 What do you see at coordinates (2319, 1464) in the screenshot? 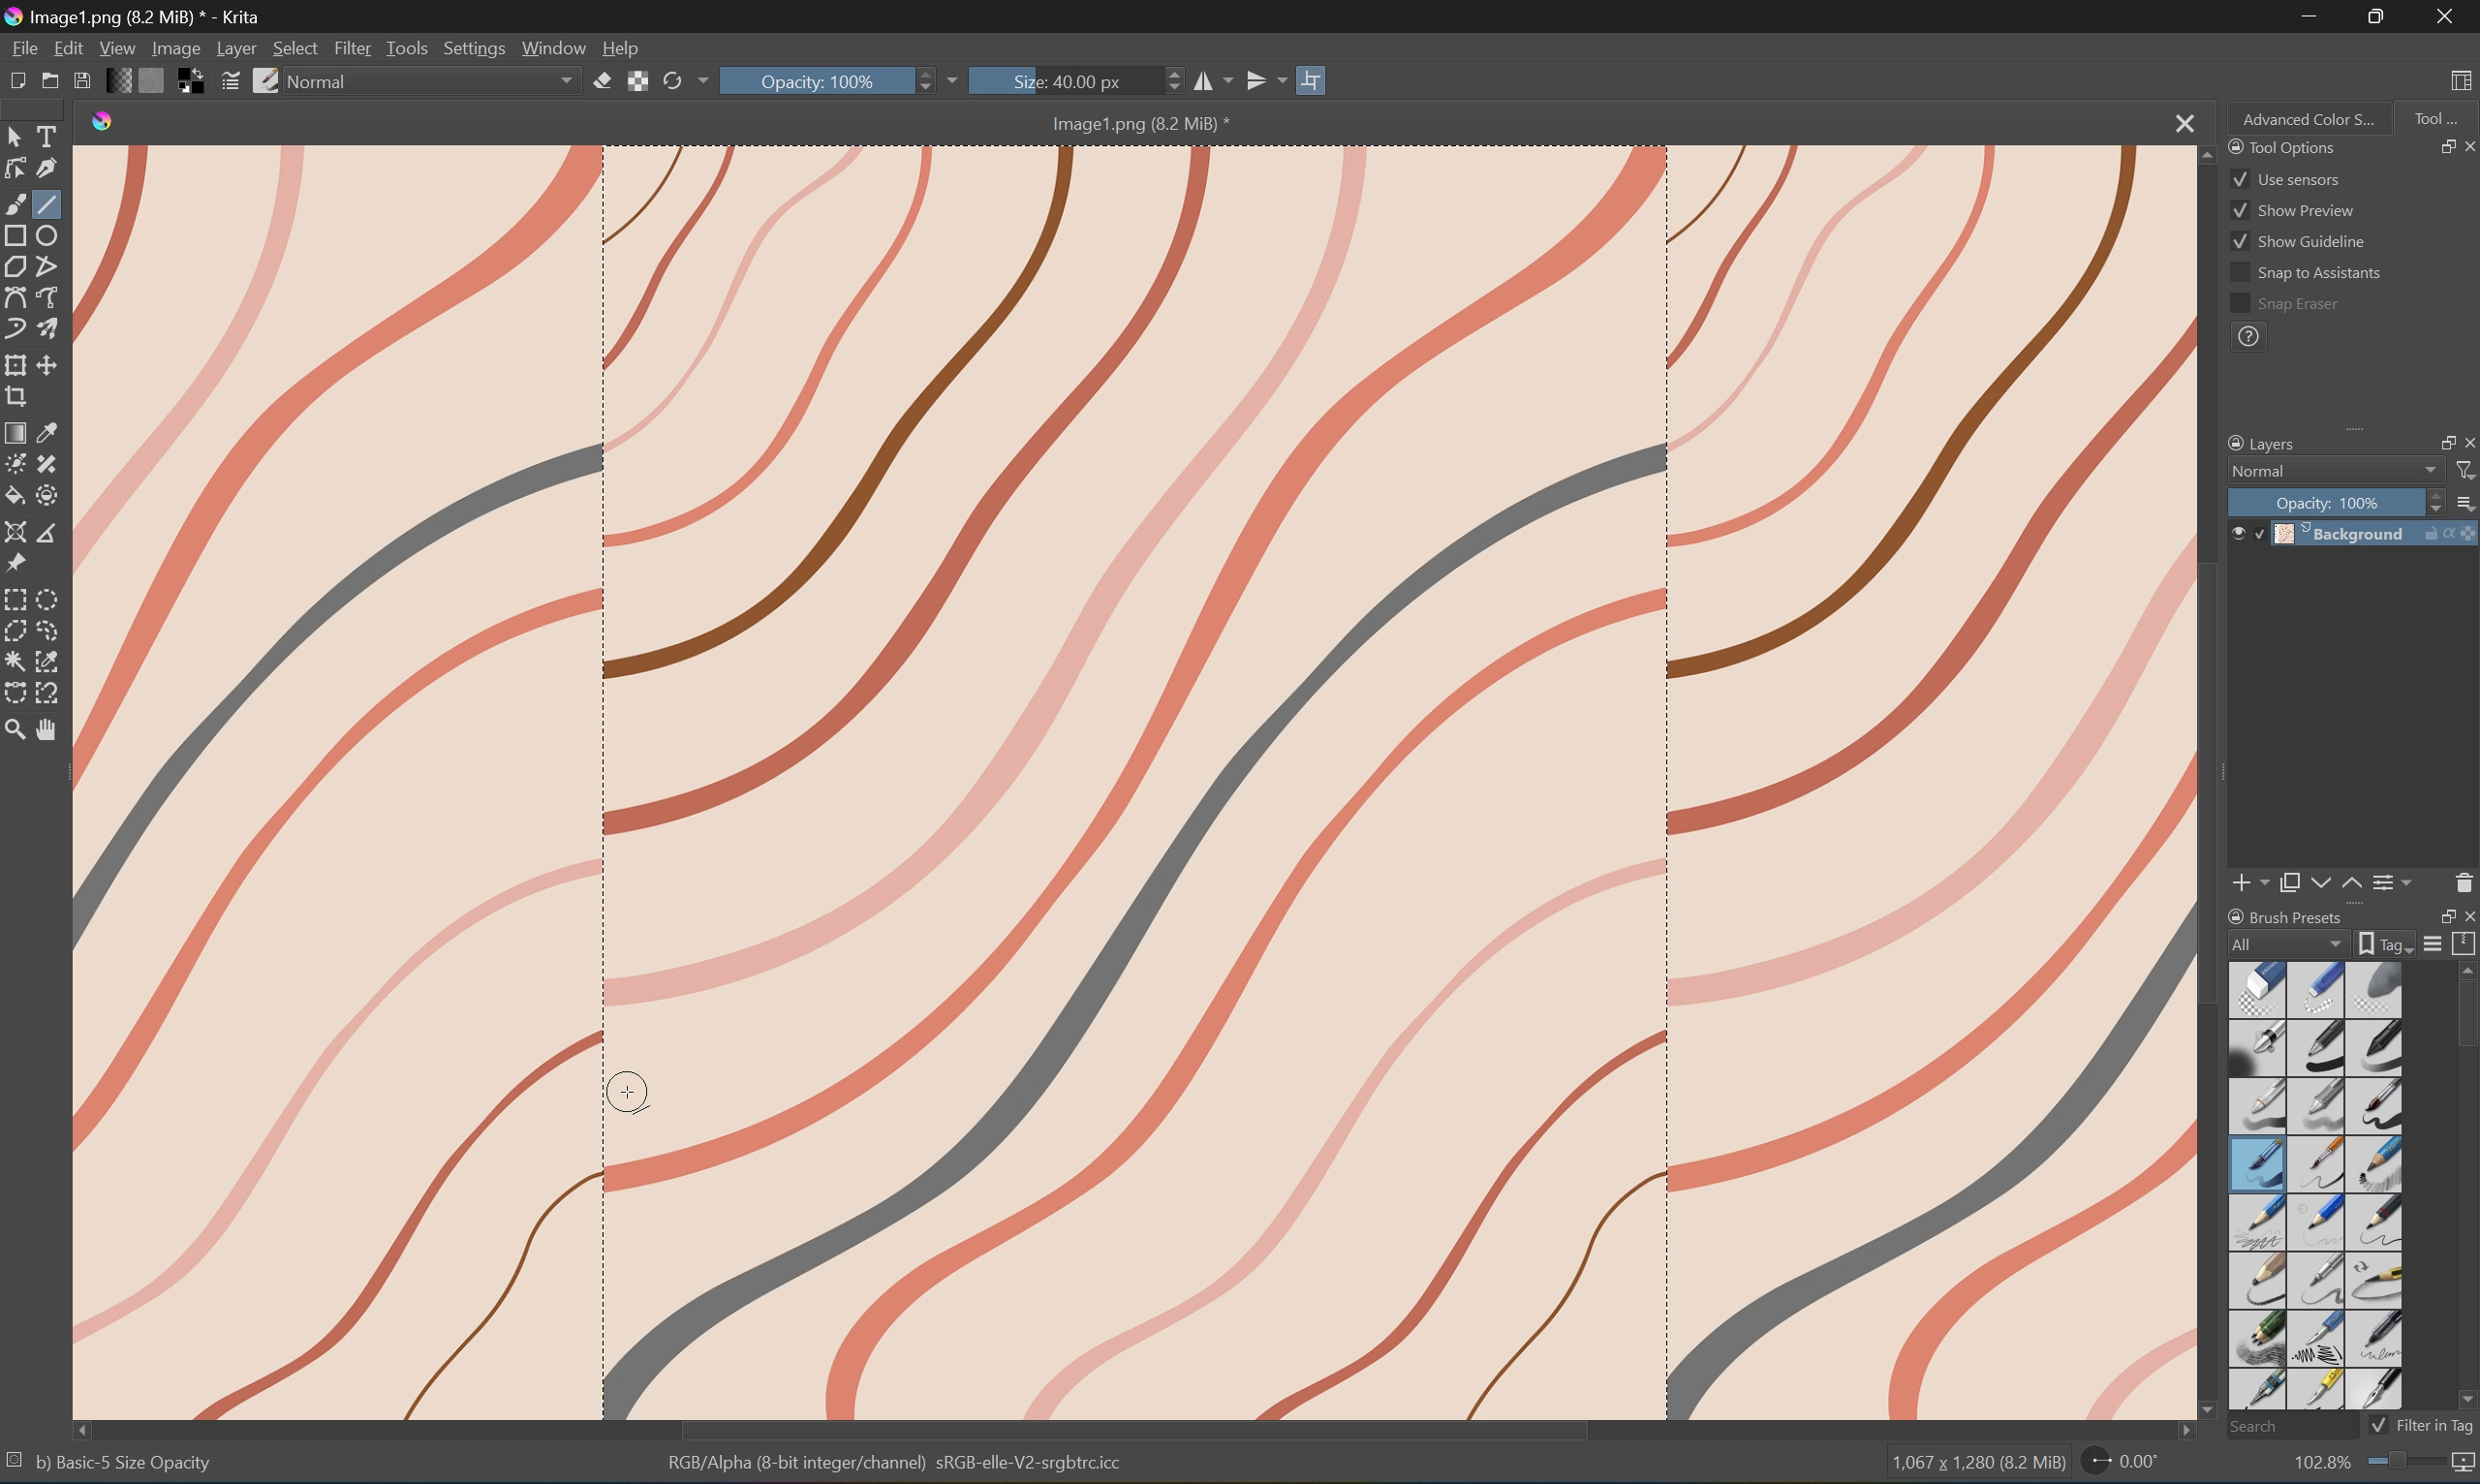
I see `102.8%` at bounding box center [2319, 1464].